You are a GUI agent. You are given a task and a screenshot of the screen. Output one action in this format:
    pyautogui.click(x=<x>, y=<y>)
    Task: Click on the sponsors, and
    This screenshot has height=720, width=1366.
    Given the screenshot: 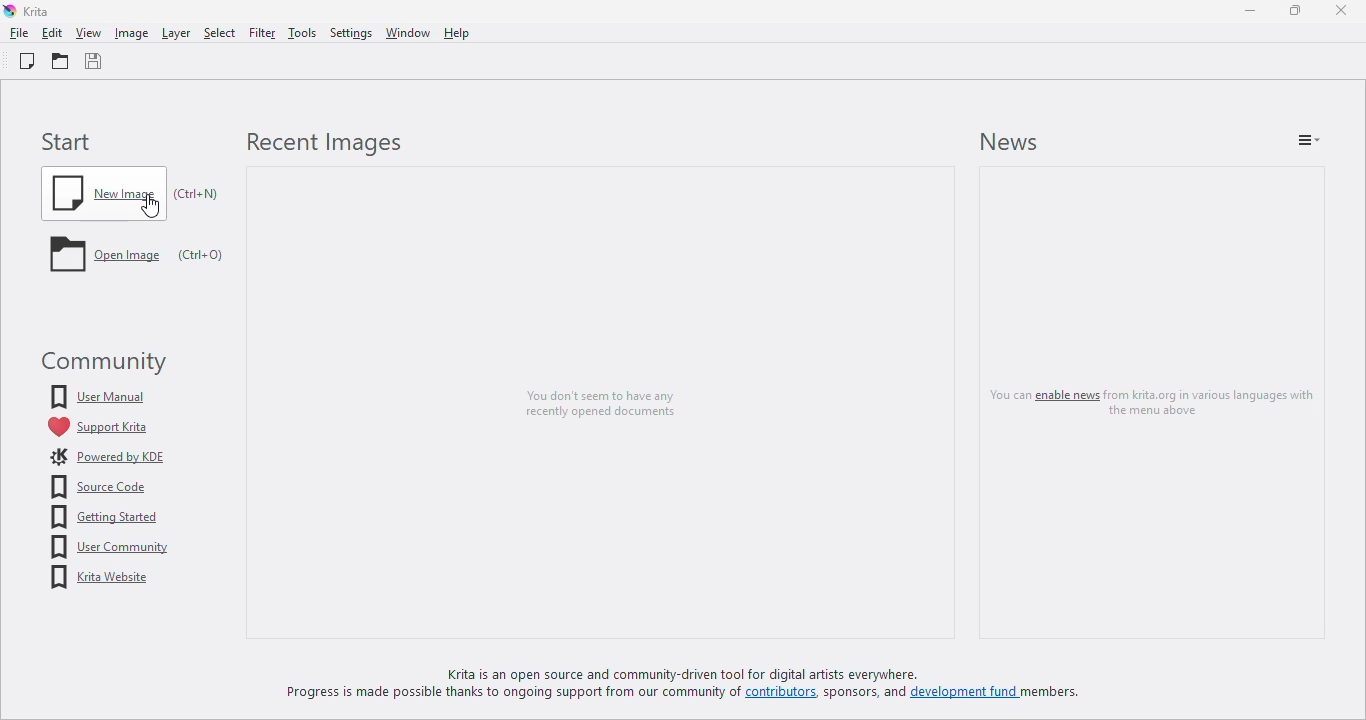 What is the action you would take?
    pyautogui.click(x=867, y=695)
    